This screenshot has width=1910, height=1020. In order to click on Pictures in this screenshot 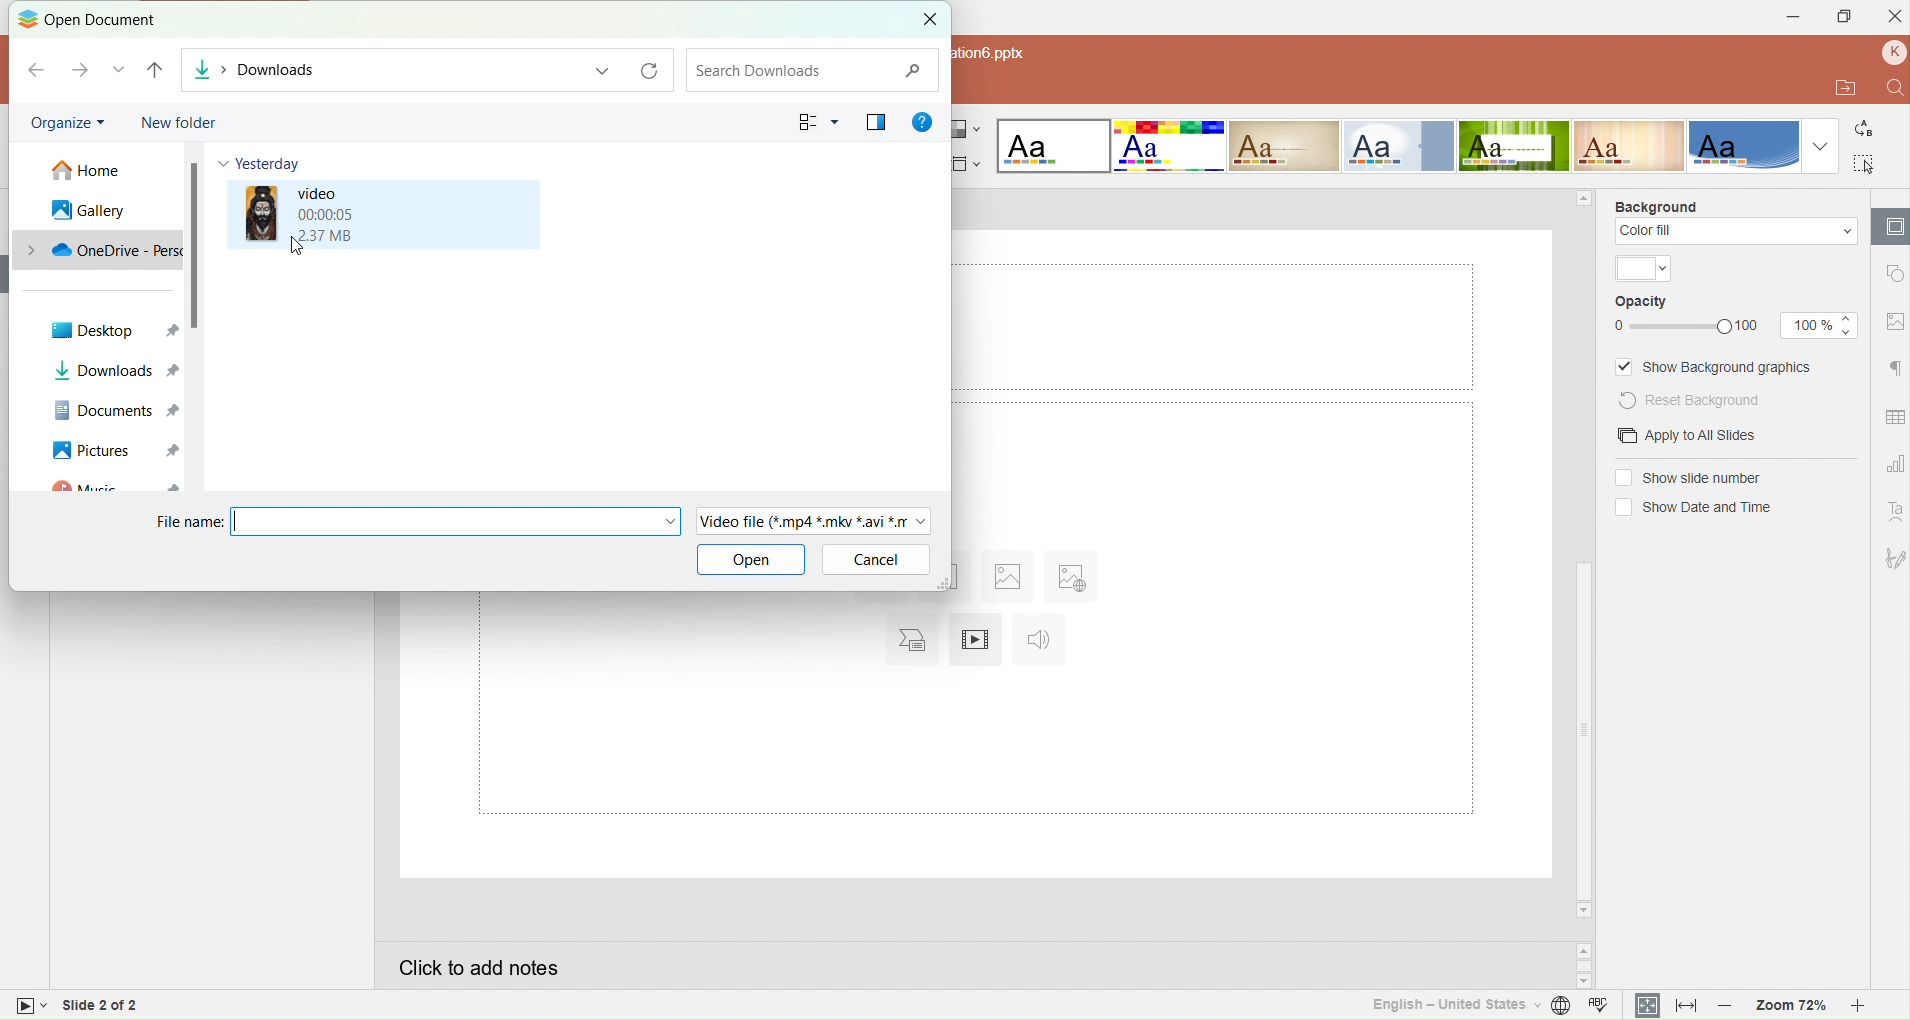, I will do `click(113, 450)`.